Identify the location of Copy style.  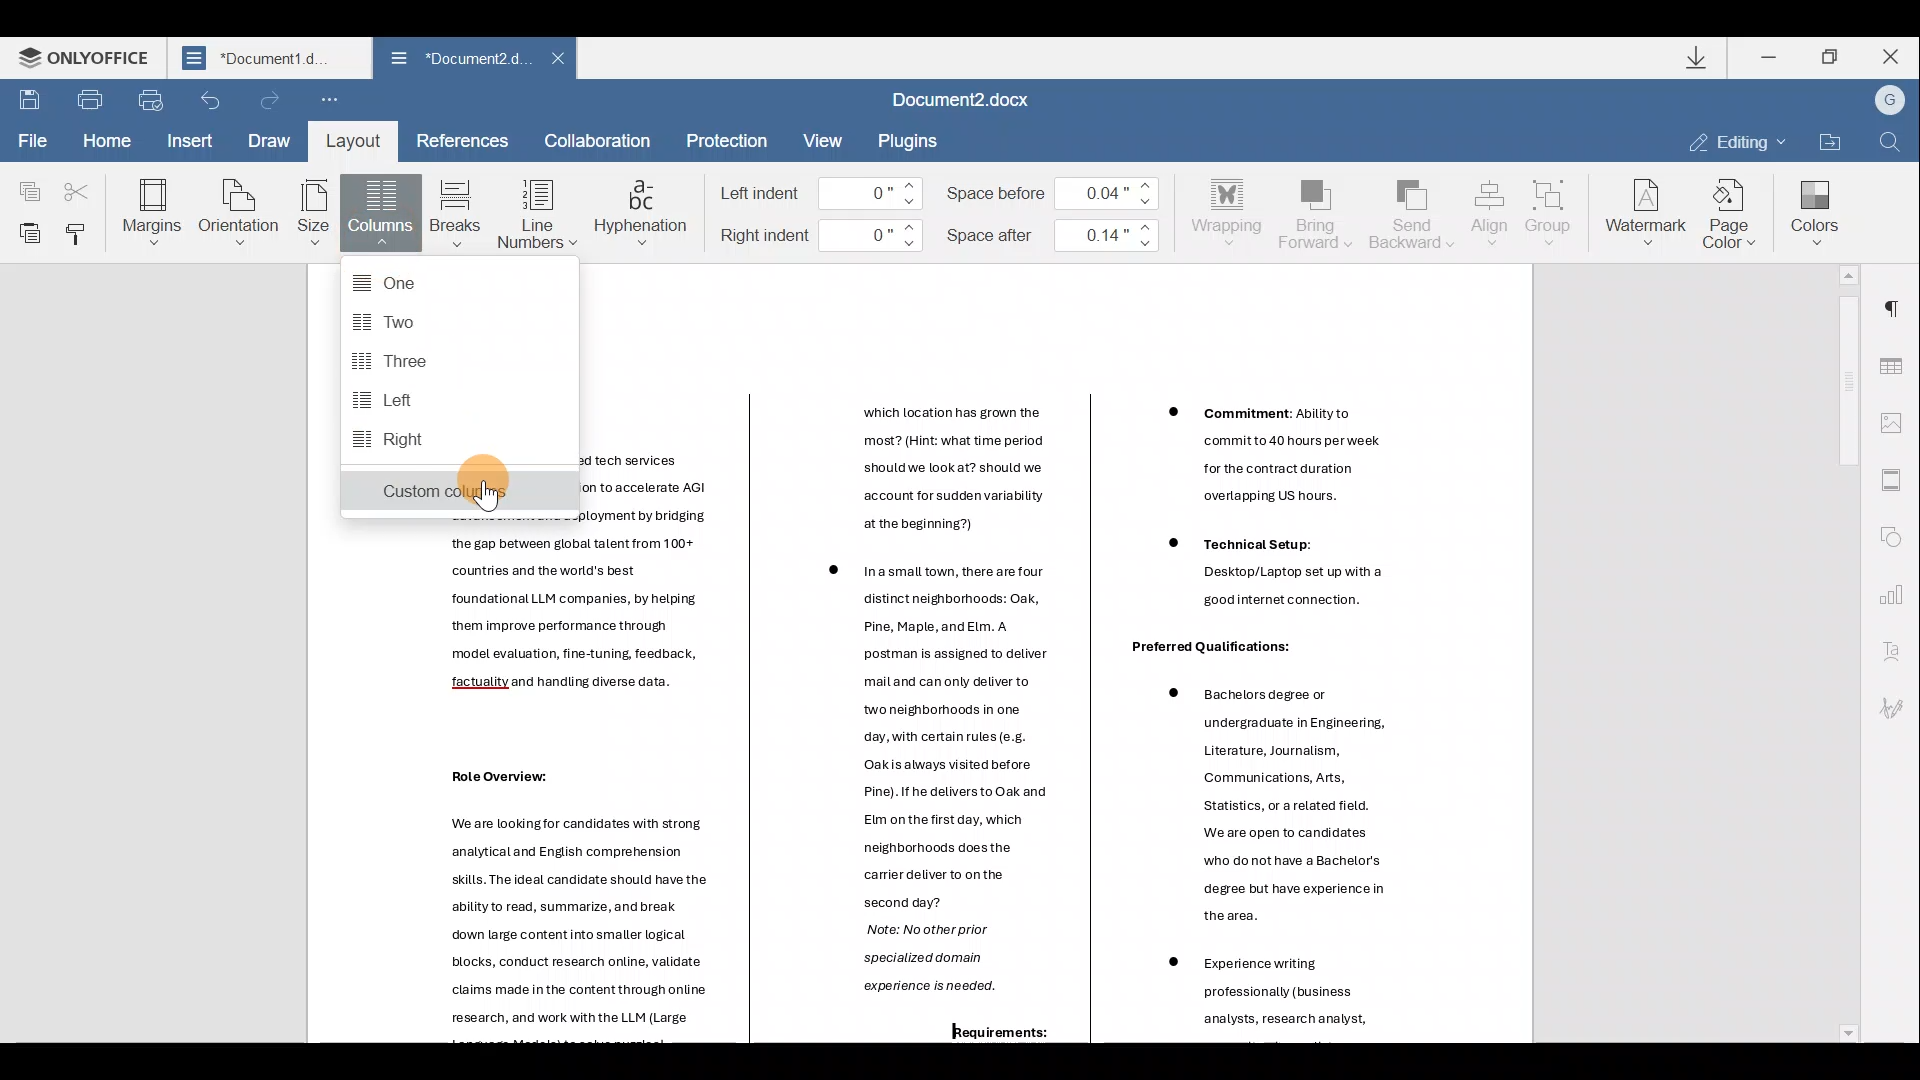
(79, 229).